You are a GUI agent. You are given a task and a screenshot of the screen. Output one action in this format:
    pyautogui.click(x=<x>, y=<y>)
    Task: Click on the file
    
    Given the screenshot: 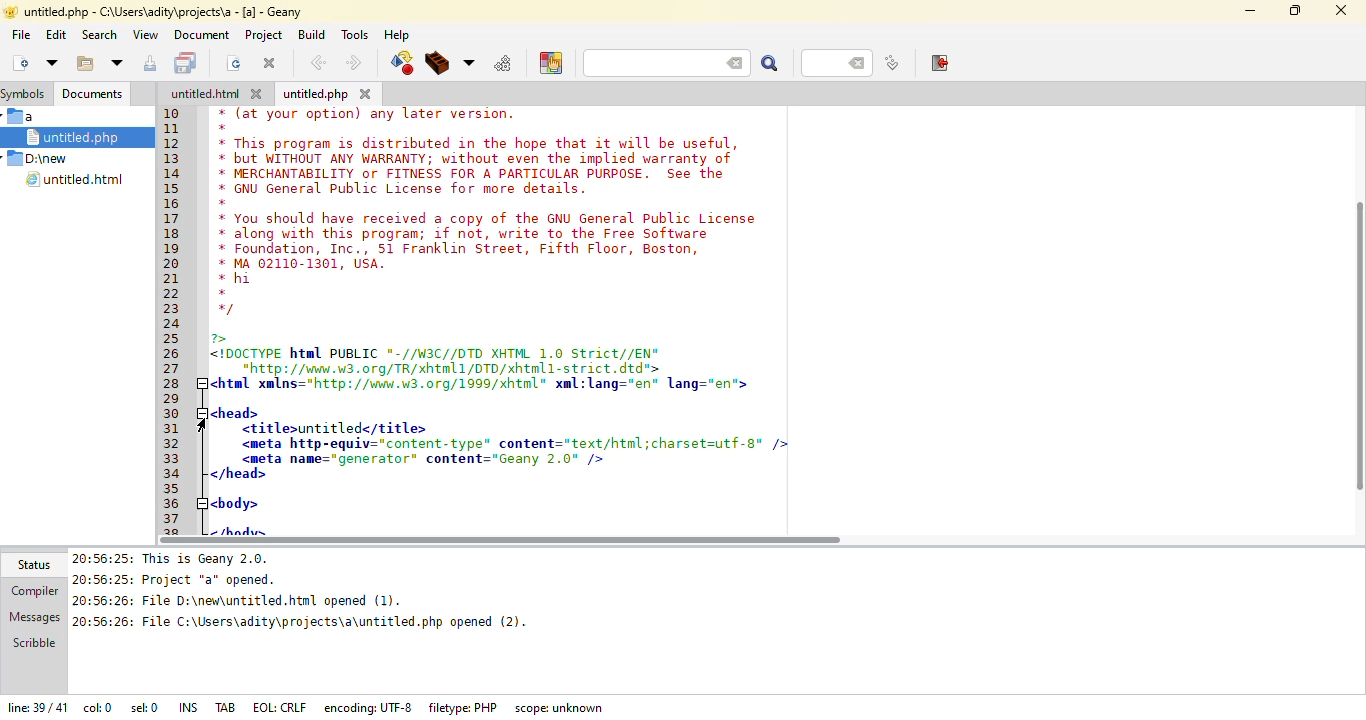 What is the action you would take?
    pyautogui.click(x=20, y=34)
    